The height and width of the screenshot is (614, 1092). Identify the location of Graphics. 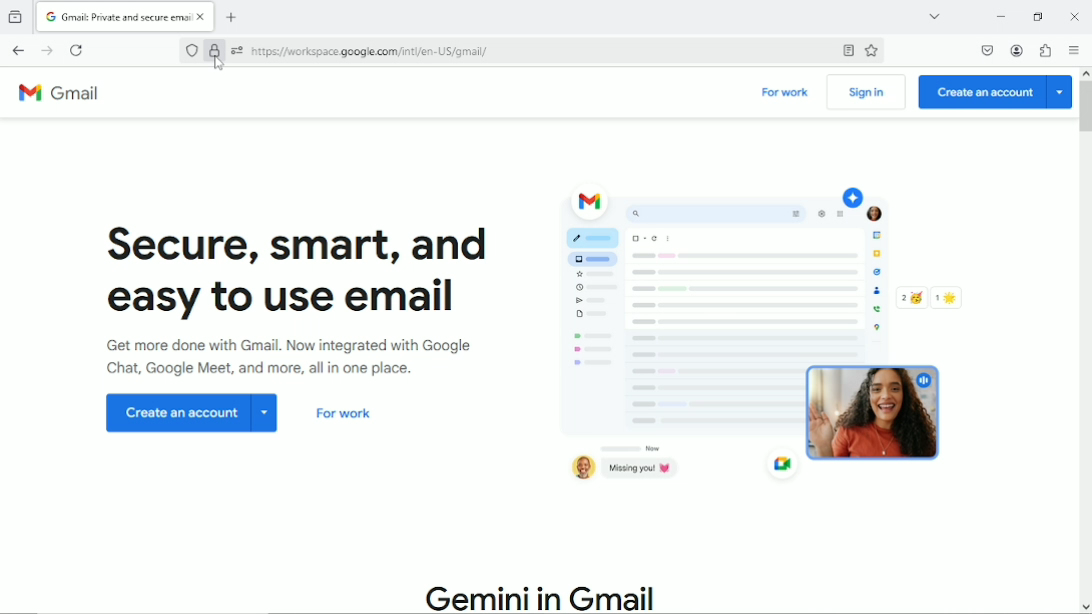
(769, 338).